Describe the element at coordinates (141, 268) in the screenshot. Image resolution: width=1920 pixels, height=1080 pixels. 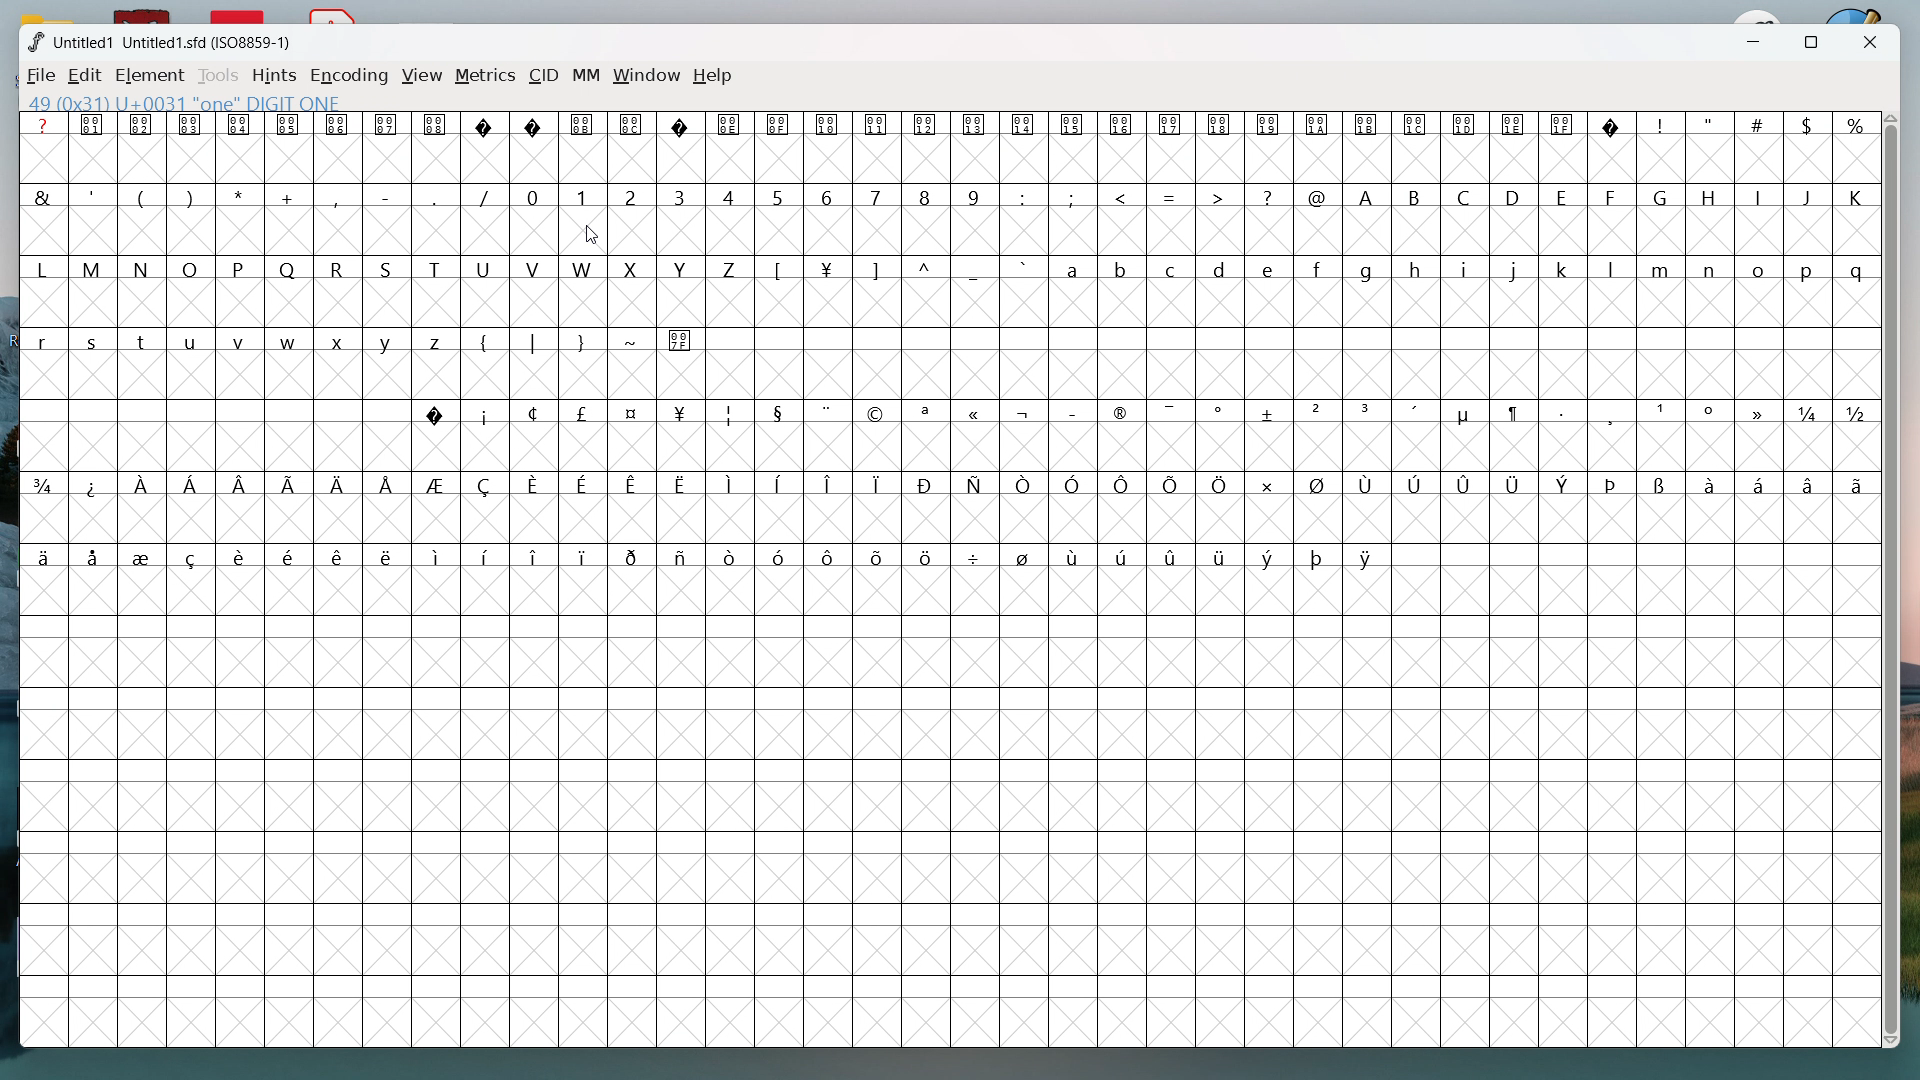
I see `N` at that location.